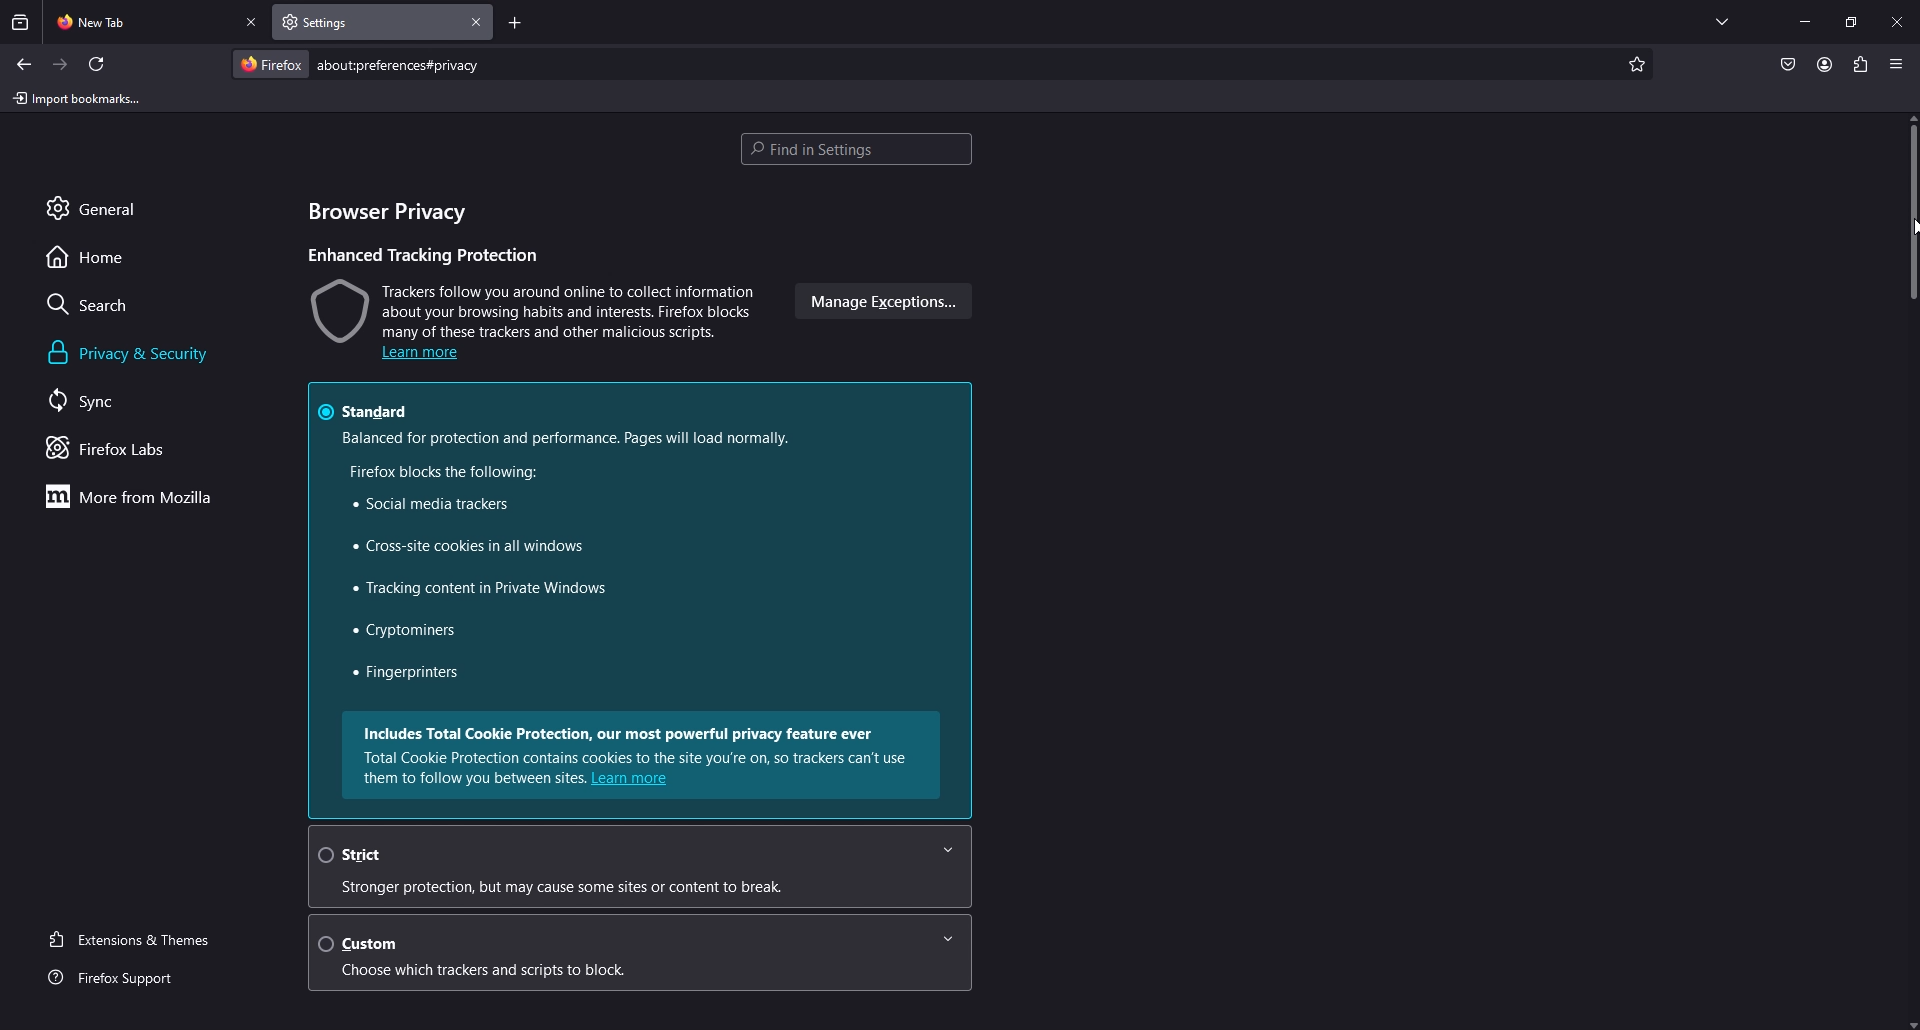  What do you see at coordinates (431, 255) in the screenshot?
I see `enhanced tracking protection` at bounding box center [431, 255].